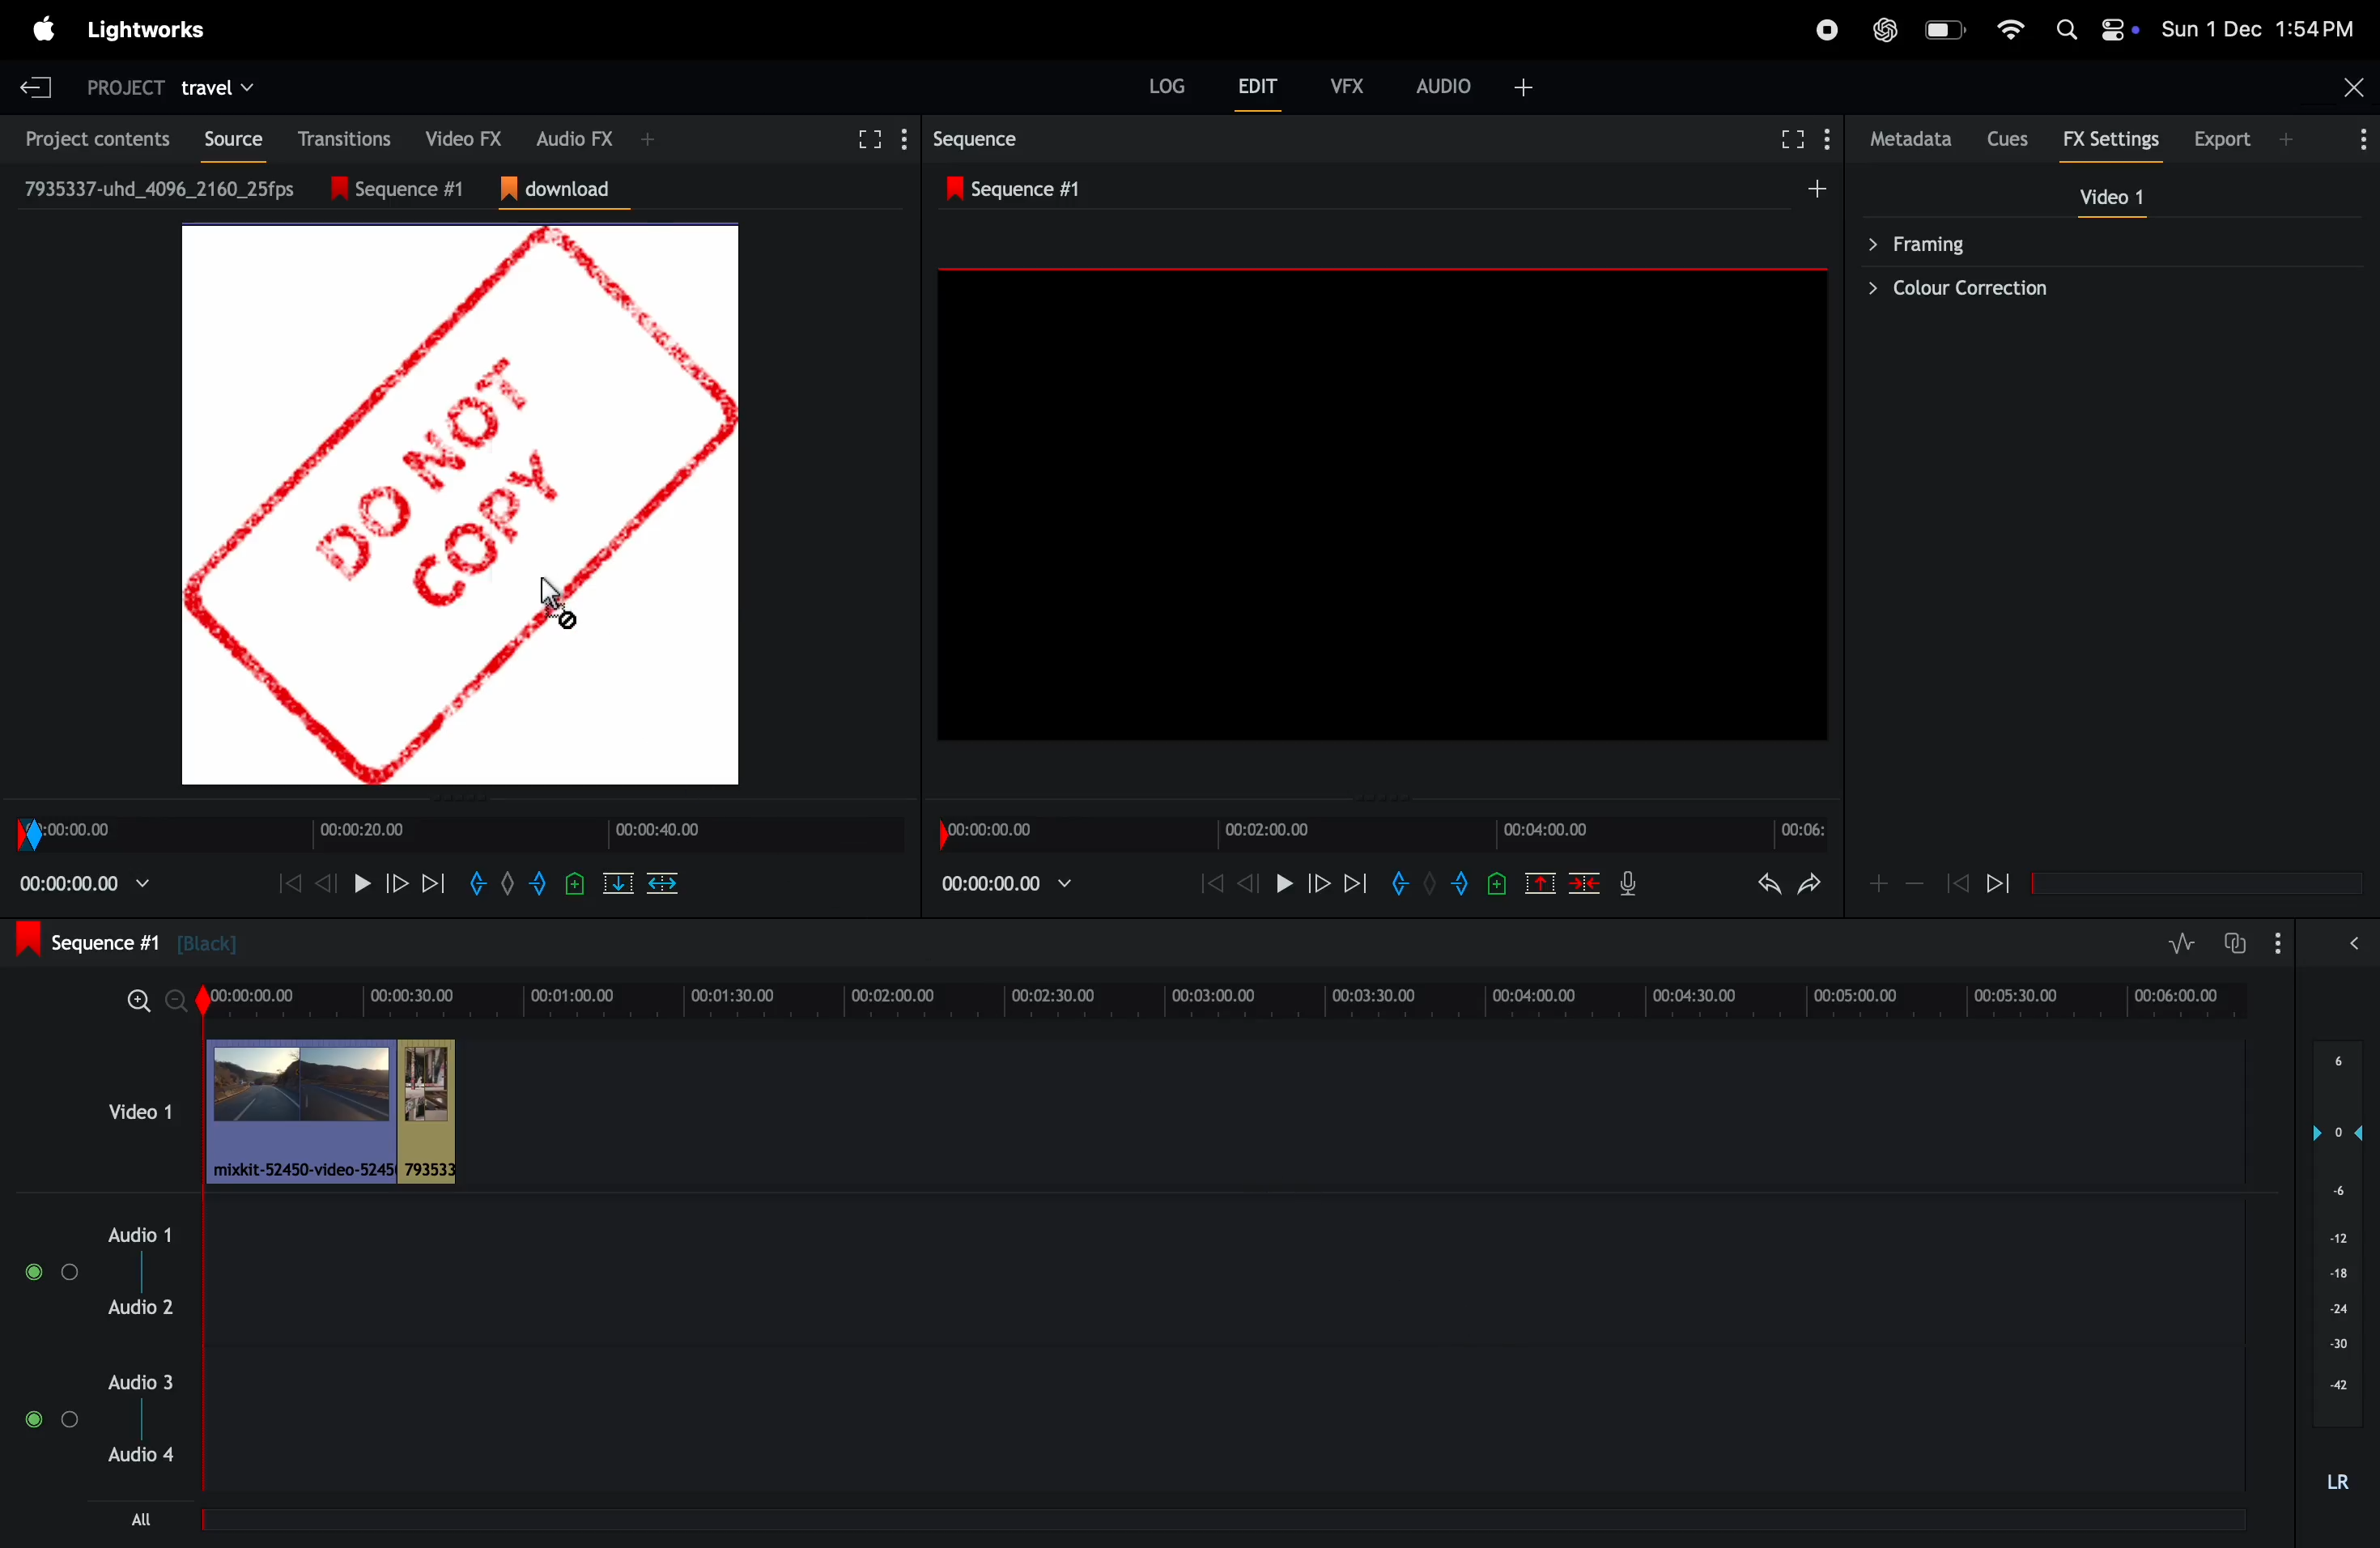 The height and width of the screenshot is (1548, 2380). Describe the element at coordinates (140, 1111) in the screenshot. I see `video 1` at that location.